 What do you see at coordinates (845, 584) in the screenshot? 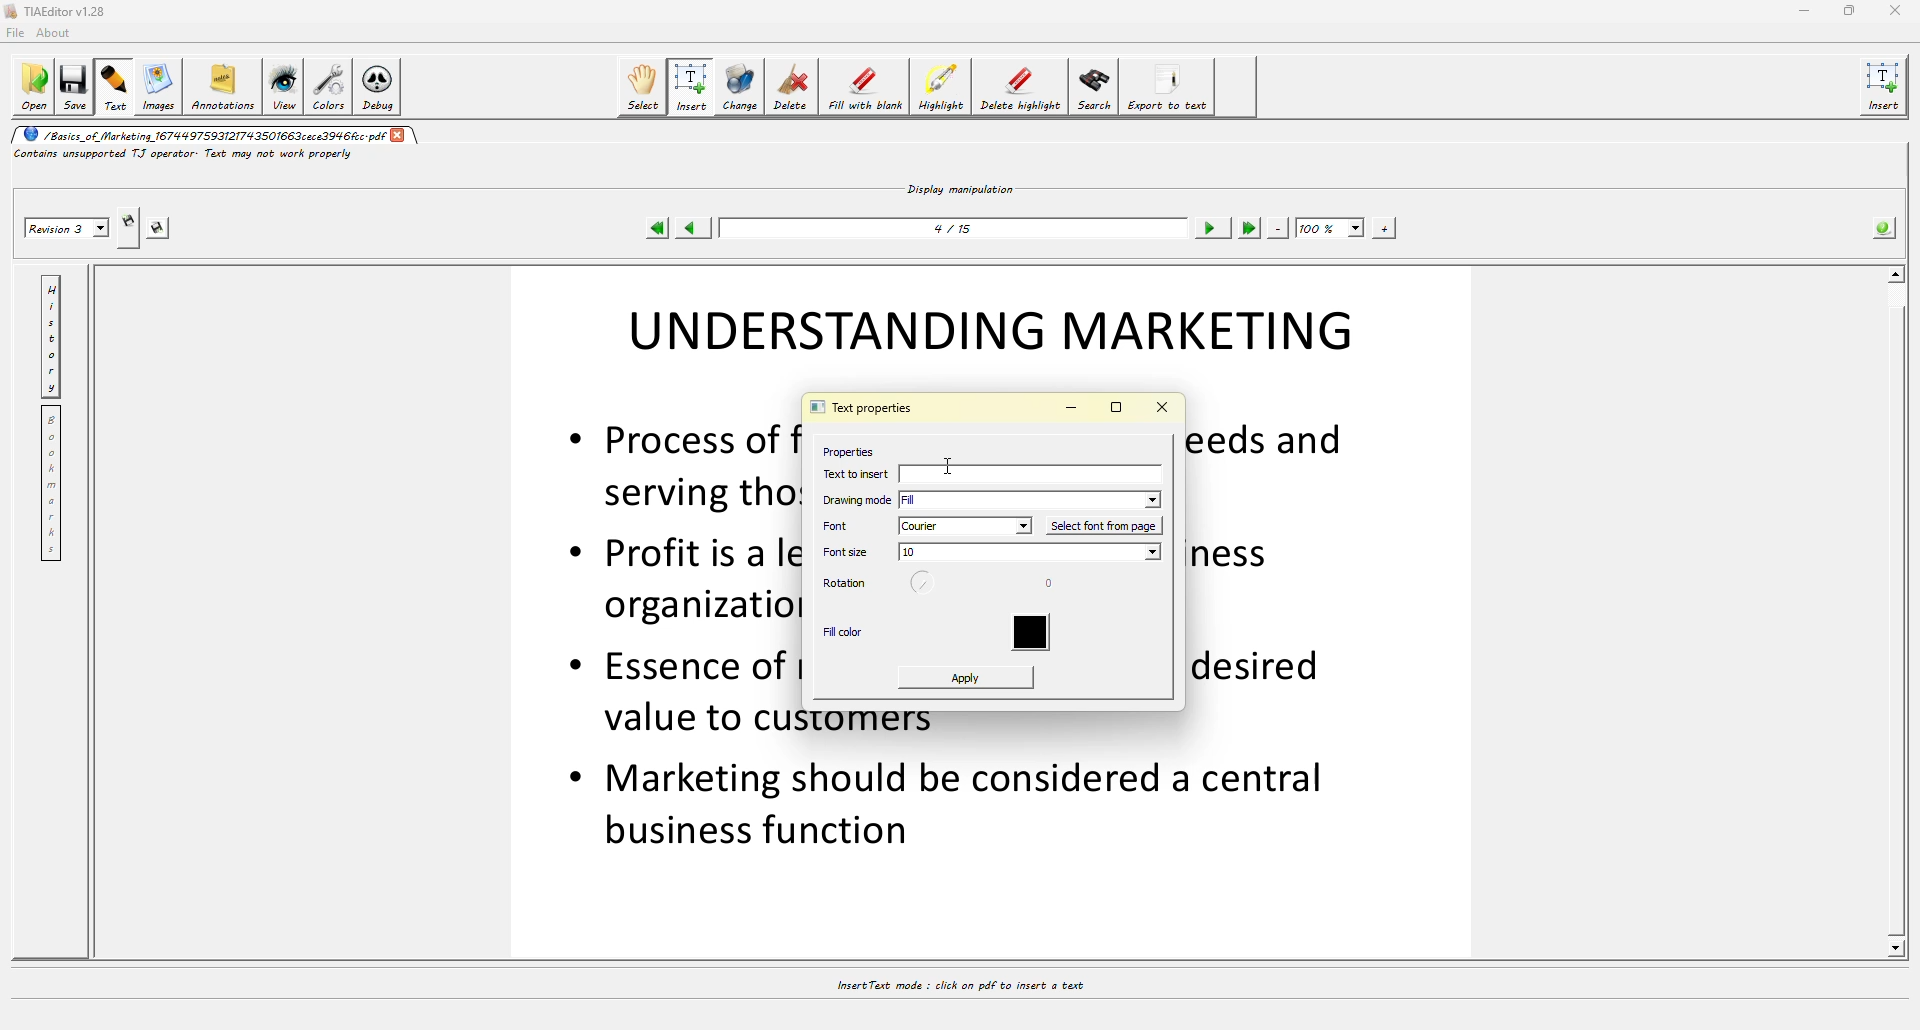
I see `rotation` at bounding box center [845, 584].